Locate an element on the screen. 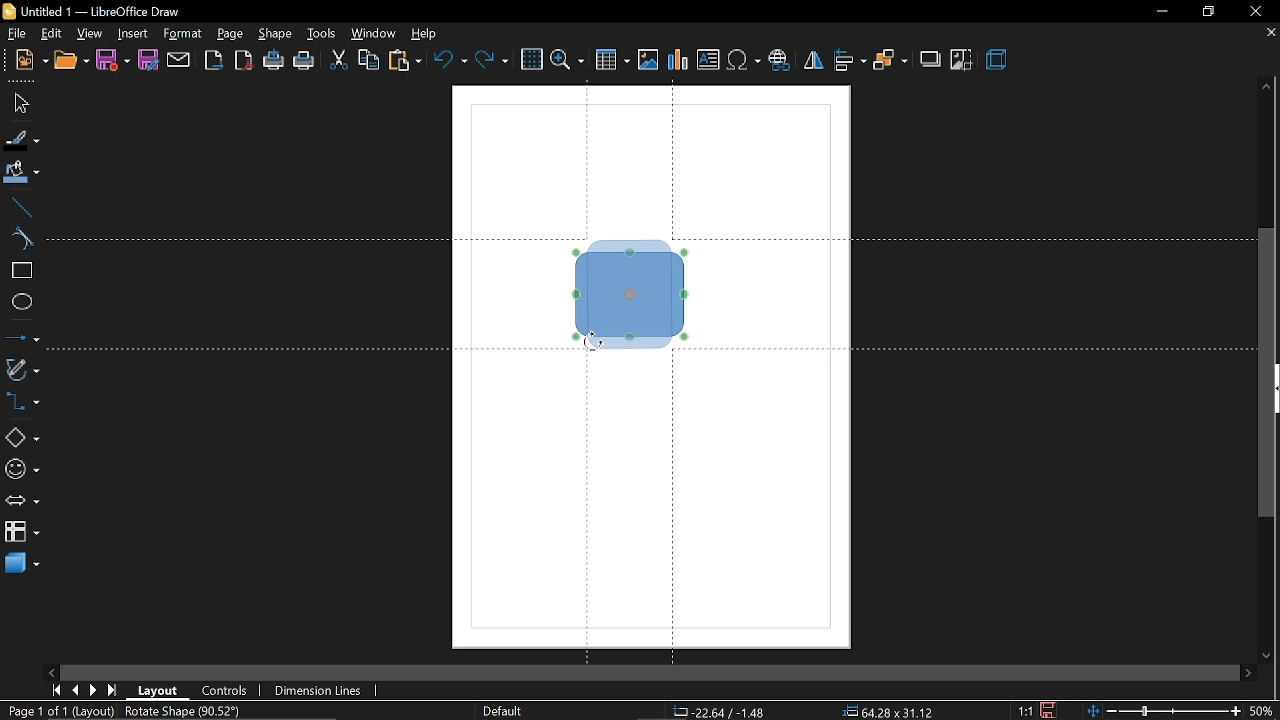 This screenshot has height=720, width=1280. symbol shapes is located at coordinates (21, 469).